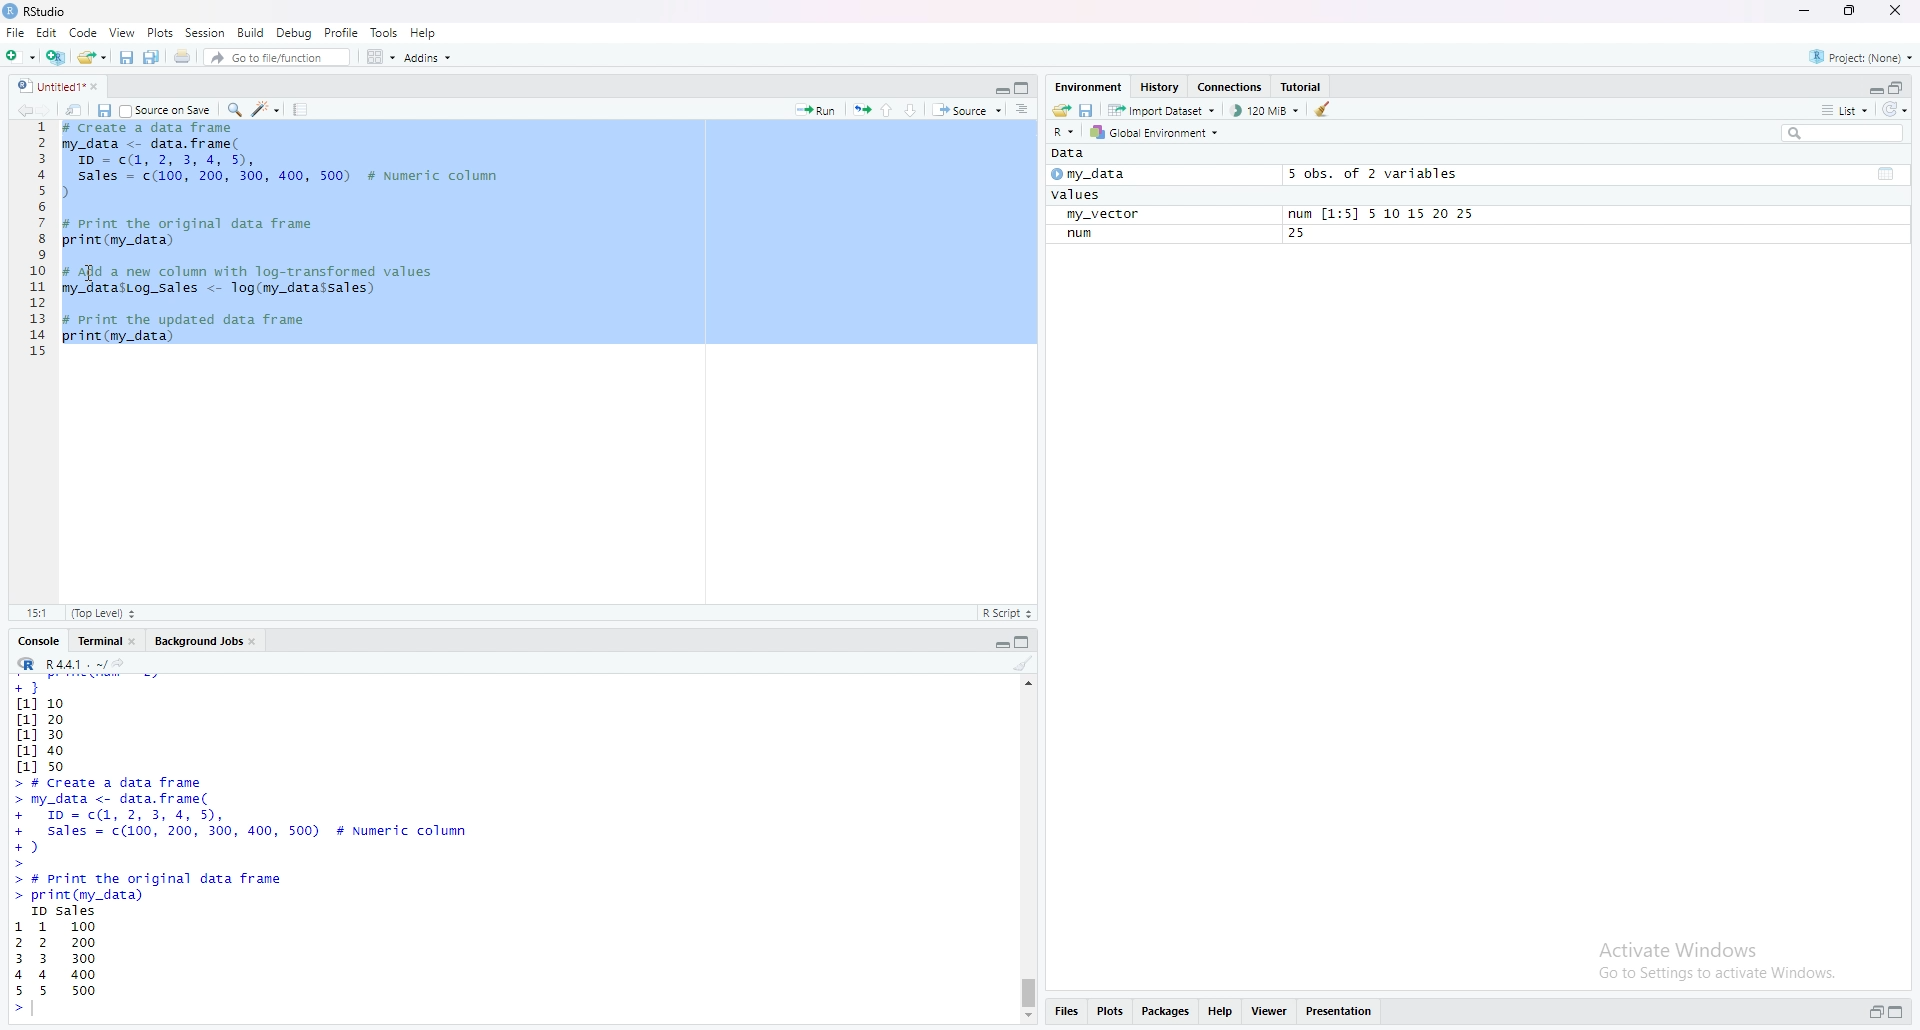  Describe the element at coordinates (210, 222) in the screenshot. I see `# Print the original frame` at that location.